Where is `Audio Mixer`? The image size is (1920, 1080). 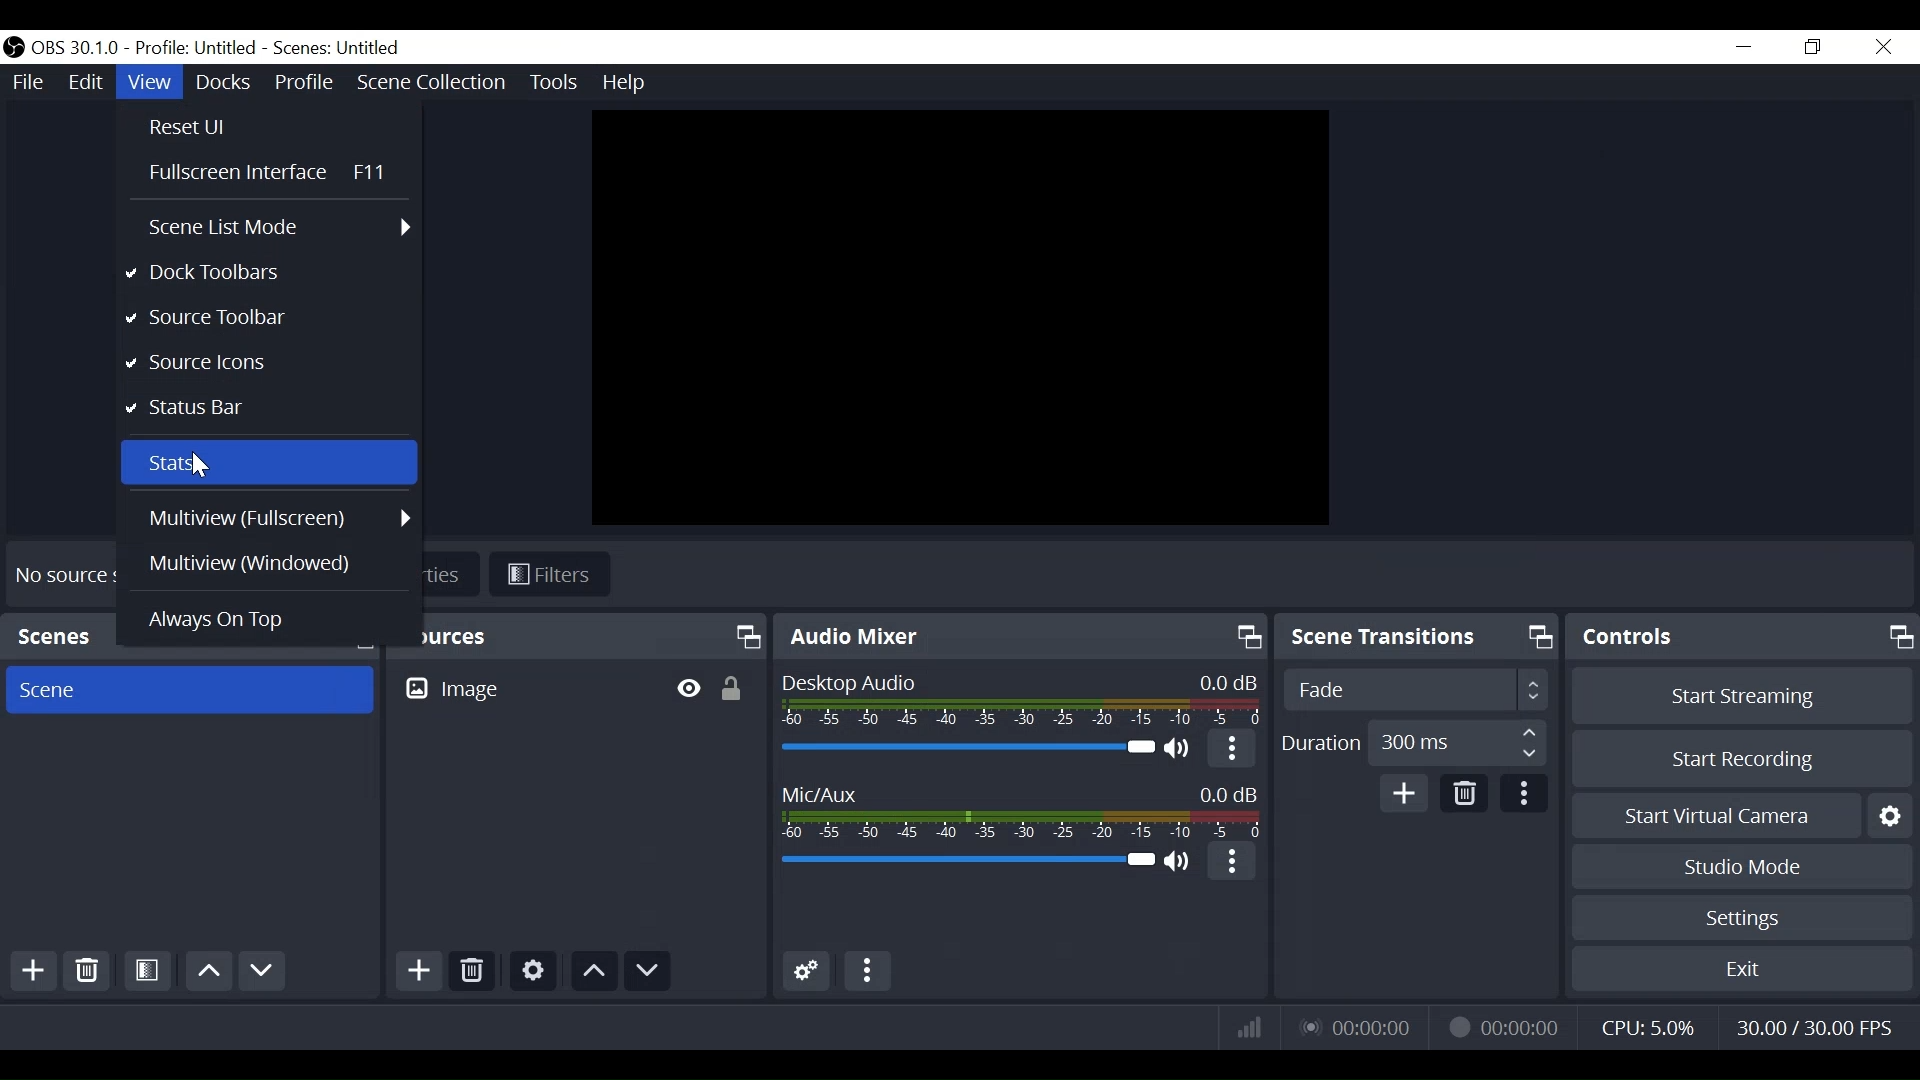
Audio Mixer is located at coordinates (1022, 635).